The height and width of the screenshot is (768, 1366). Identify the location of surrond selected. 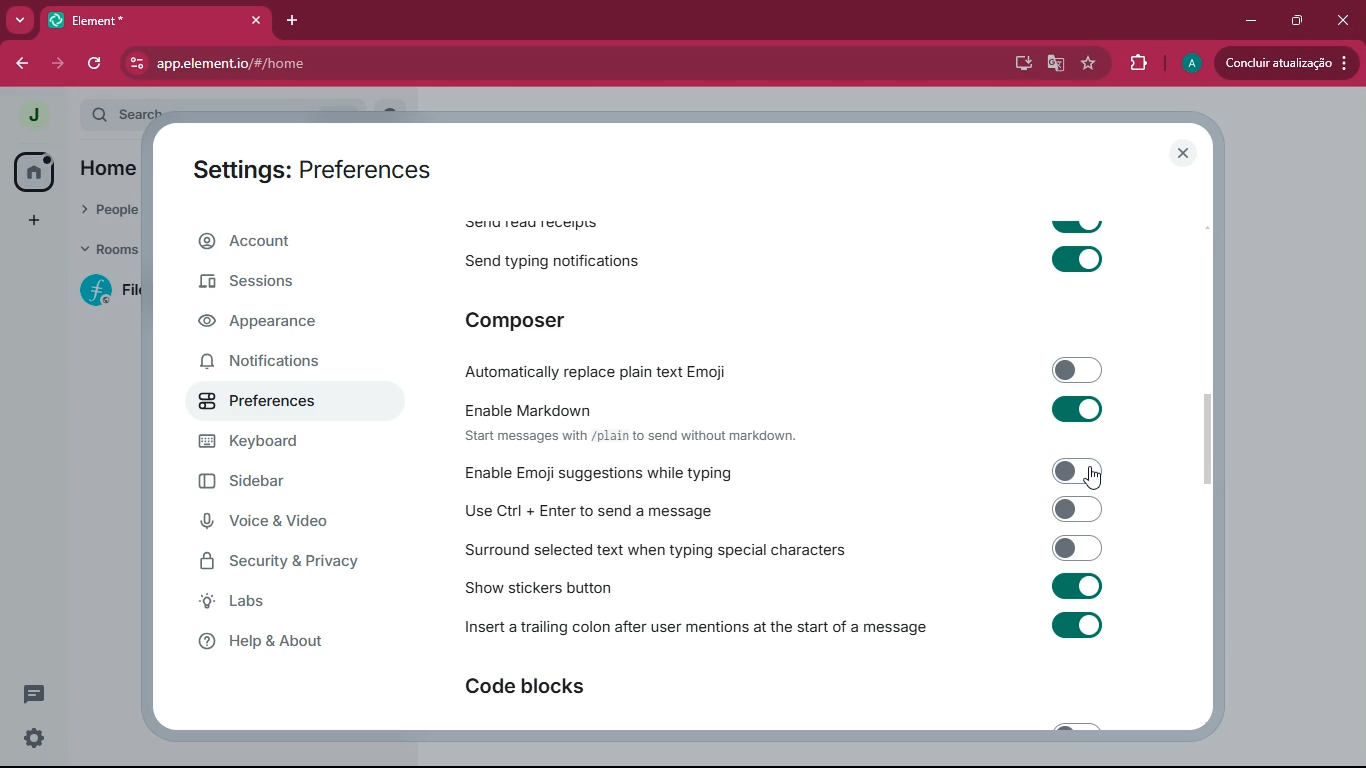
(793, 549).